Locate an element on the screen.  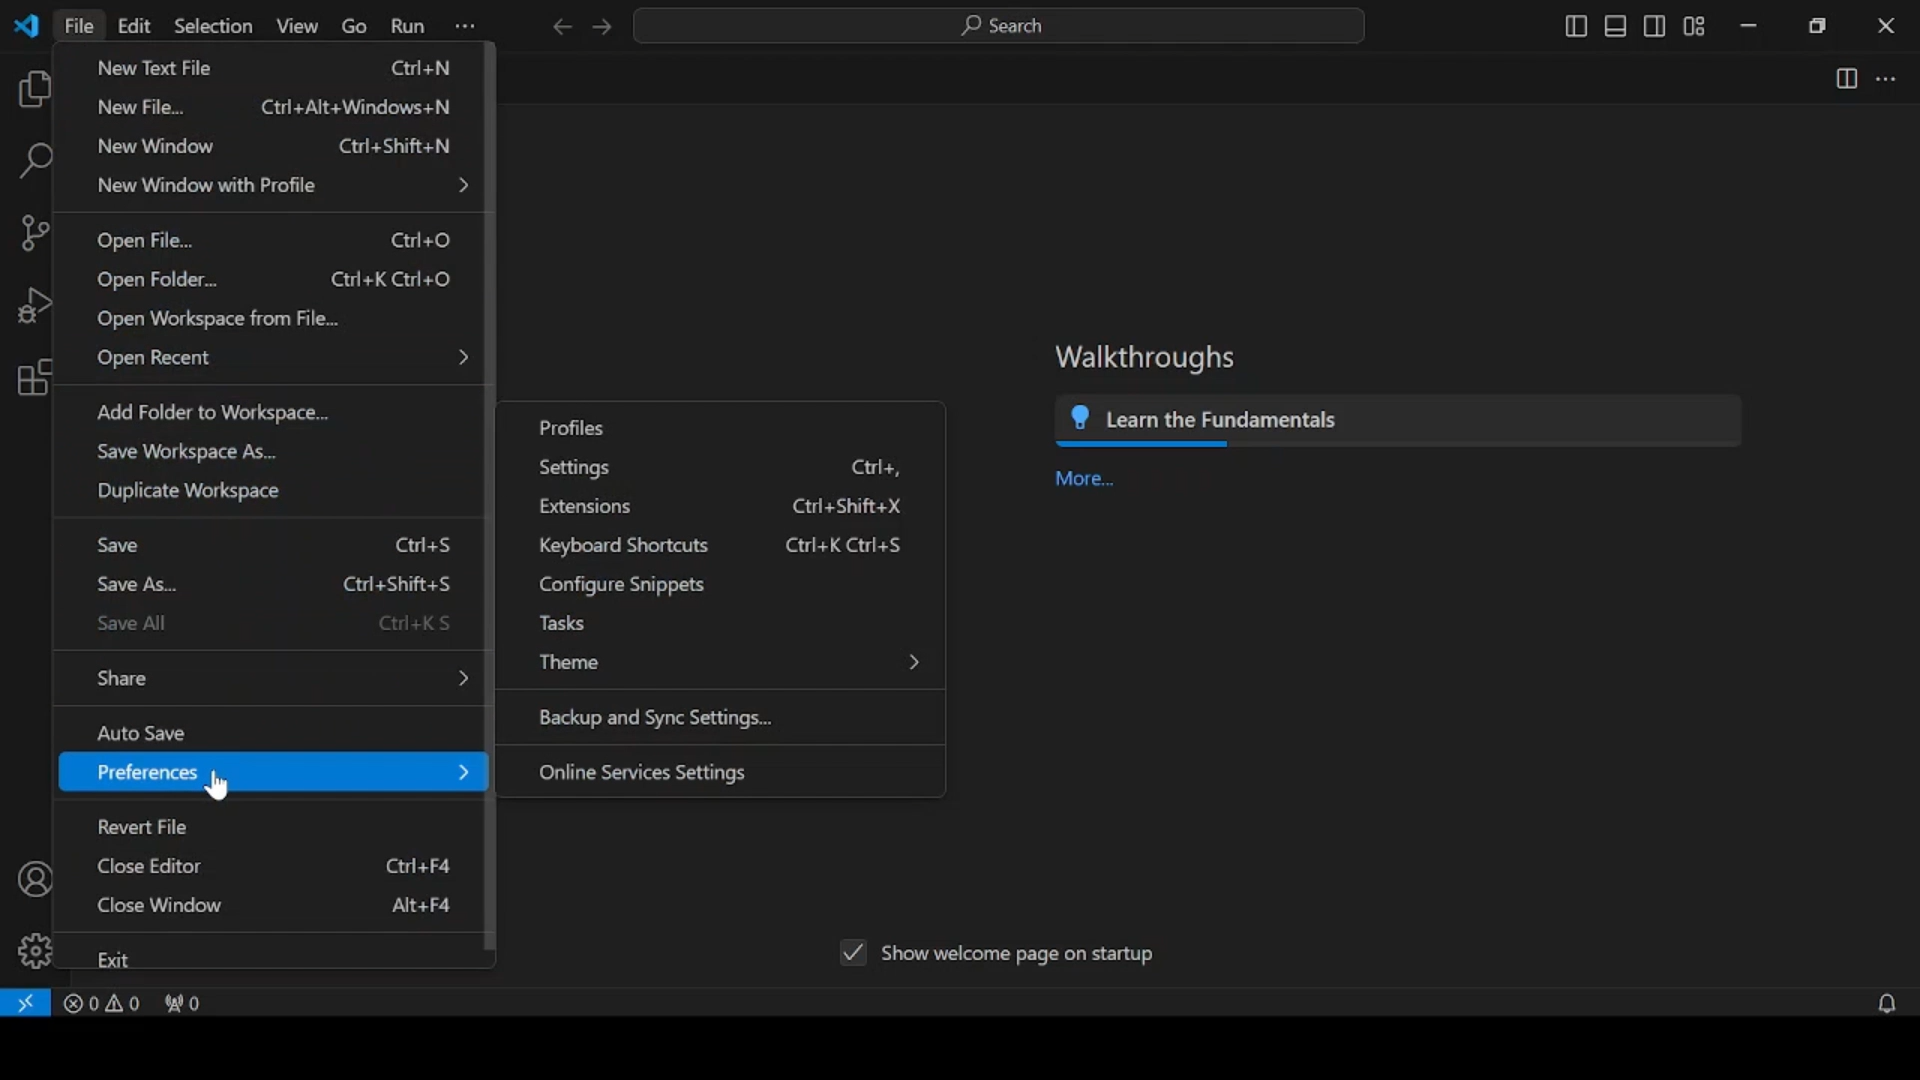
go is located at coordinates (351, 26).